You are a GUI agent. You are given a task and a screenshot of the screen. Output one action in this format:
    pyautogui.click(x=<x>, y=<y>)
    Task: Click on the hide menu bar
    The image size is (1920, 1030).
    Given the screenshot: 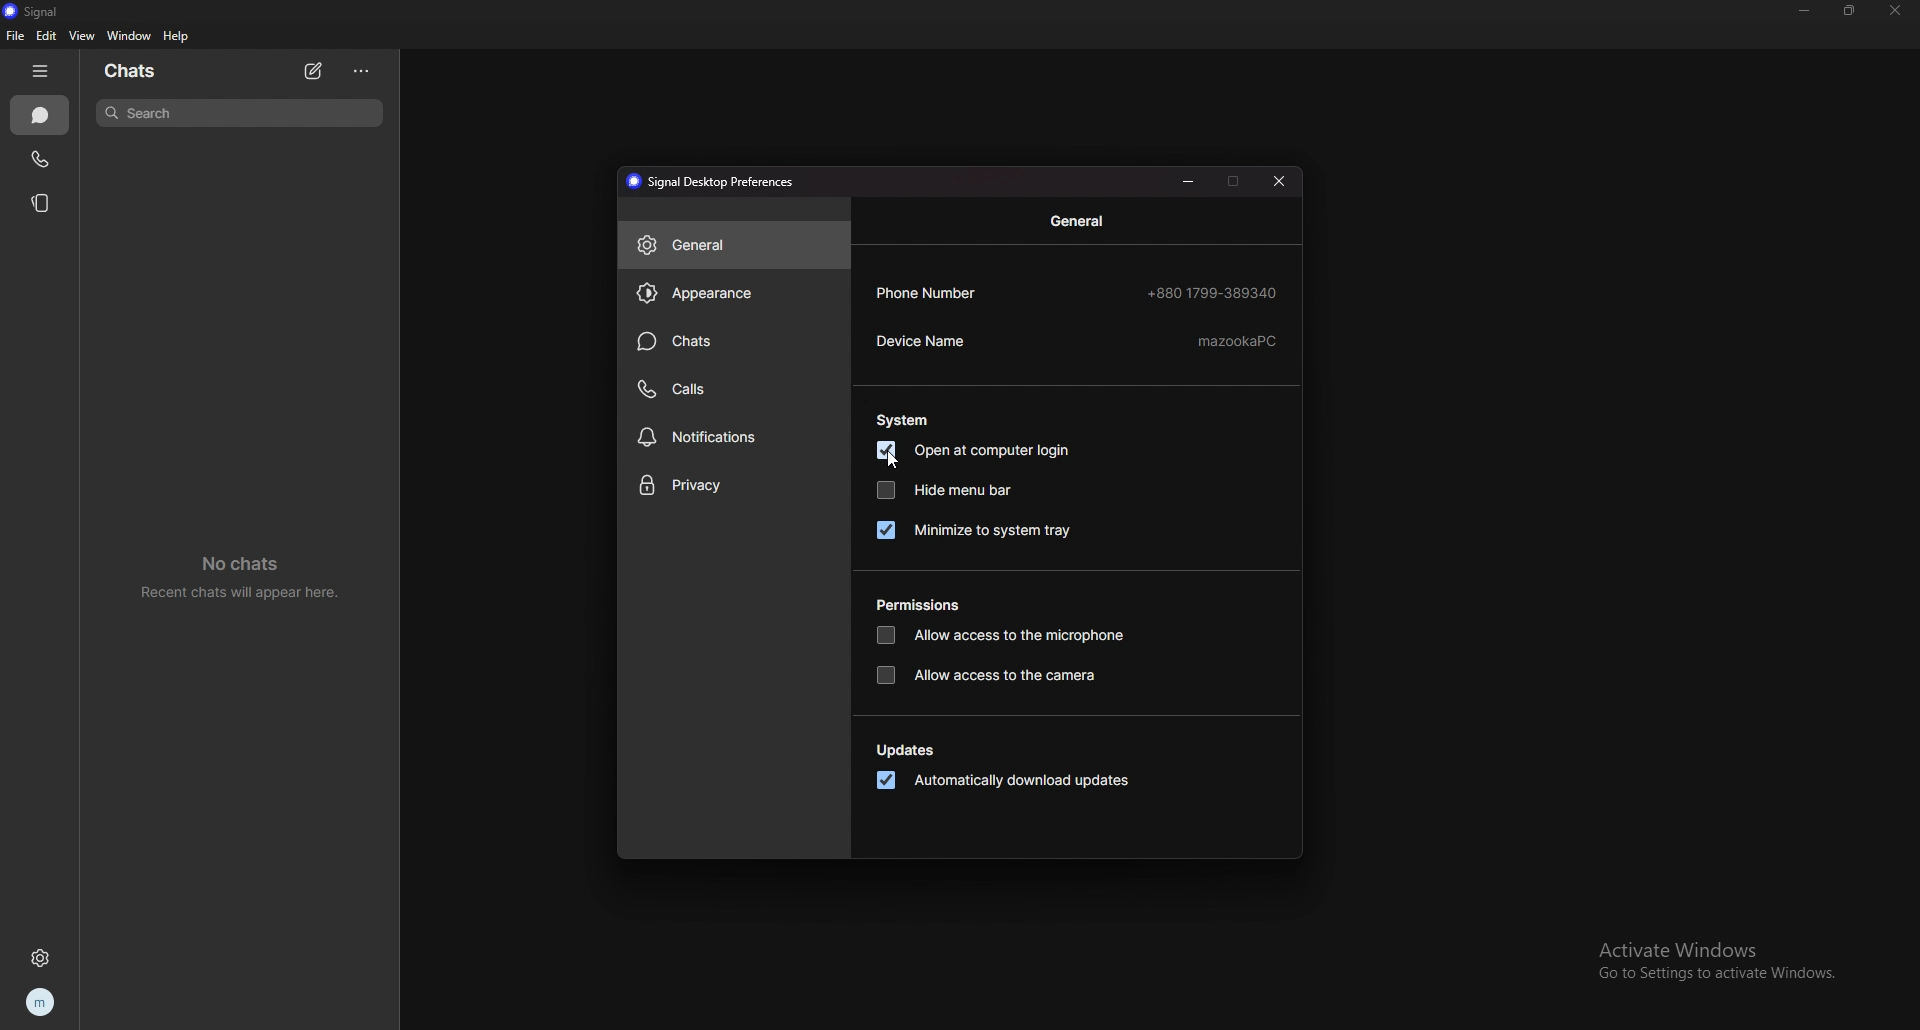 What is the action you would take?
    pyautogui.click(x=945, y=489)
    